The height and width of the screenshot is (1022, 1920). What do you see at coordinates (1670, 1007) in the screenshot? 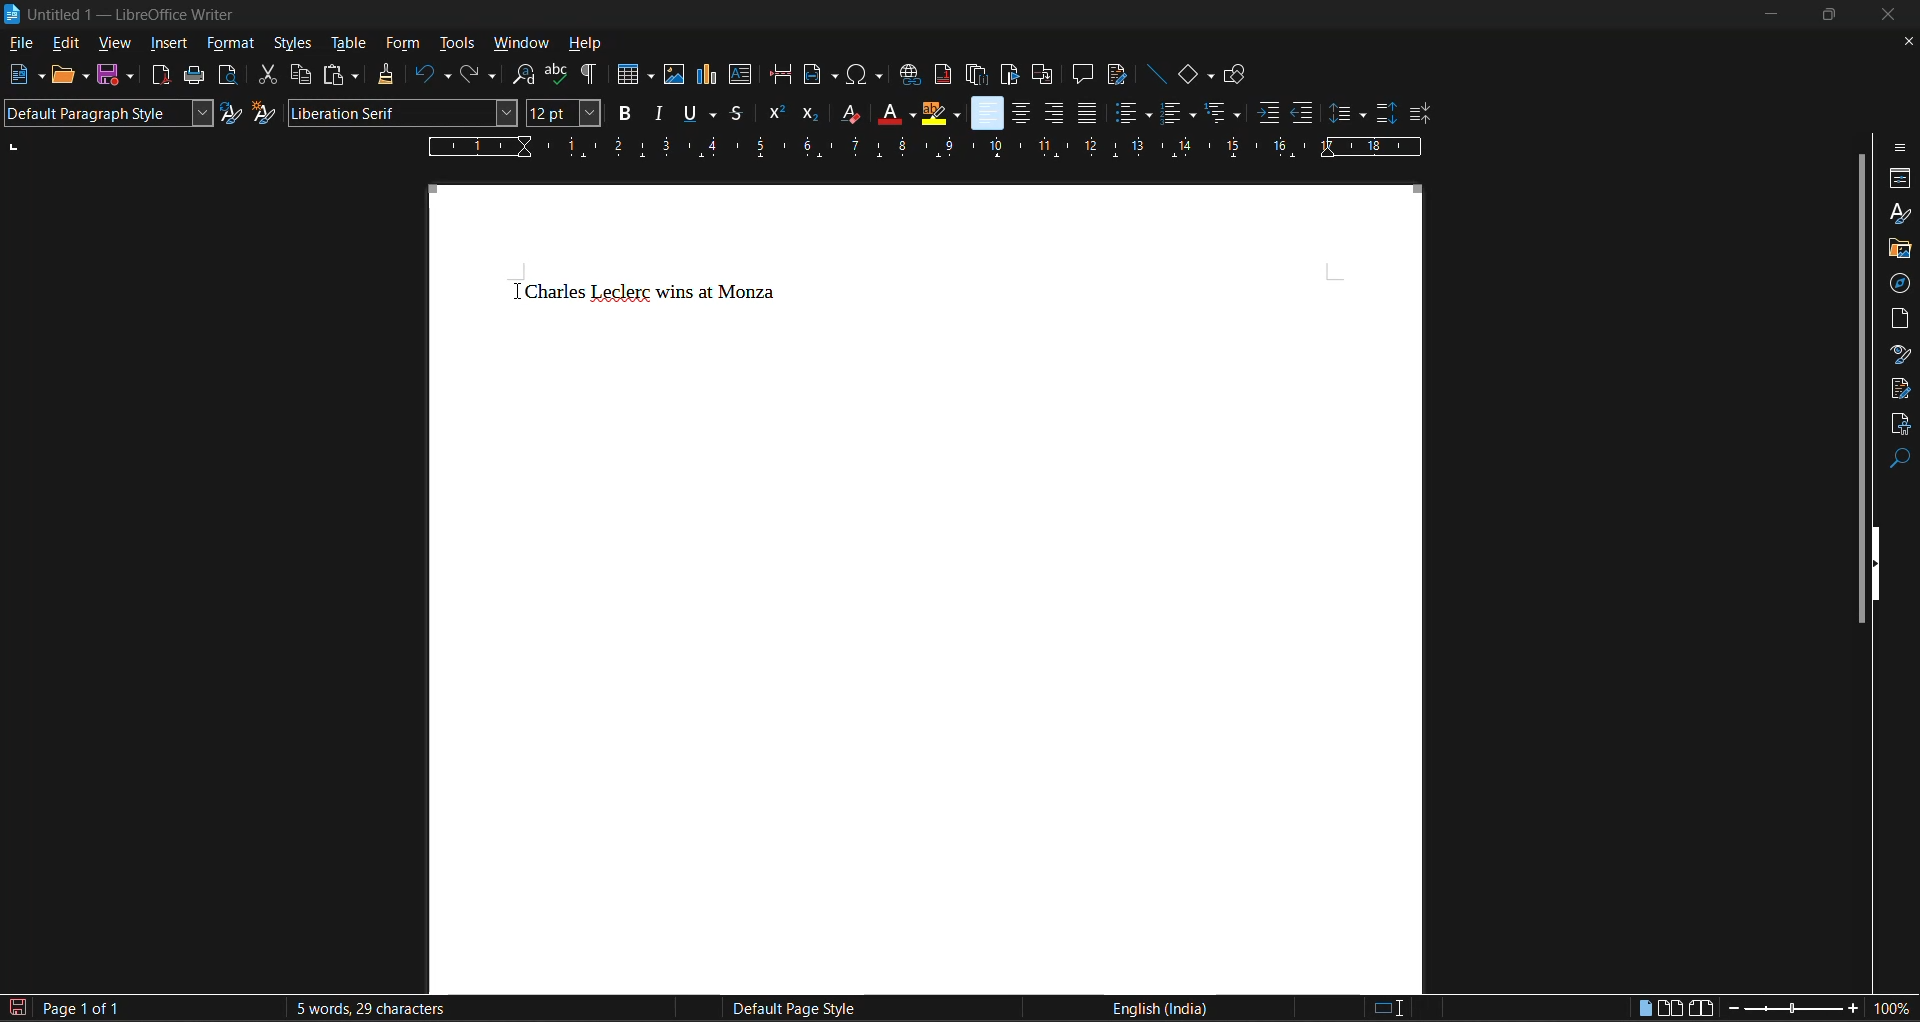
I see `multiple page view` at bounding box center [1670, 1007].